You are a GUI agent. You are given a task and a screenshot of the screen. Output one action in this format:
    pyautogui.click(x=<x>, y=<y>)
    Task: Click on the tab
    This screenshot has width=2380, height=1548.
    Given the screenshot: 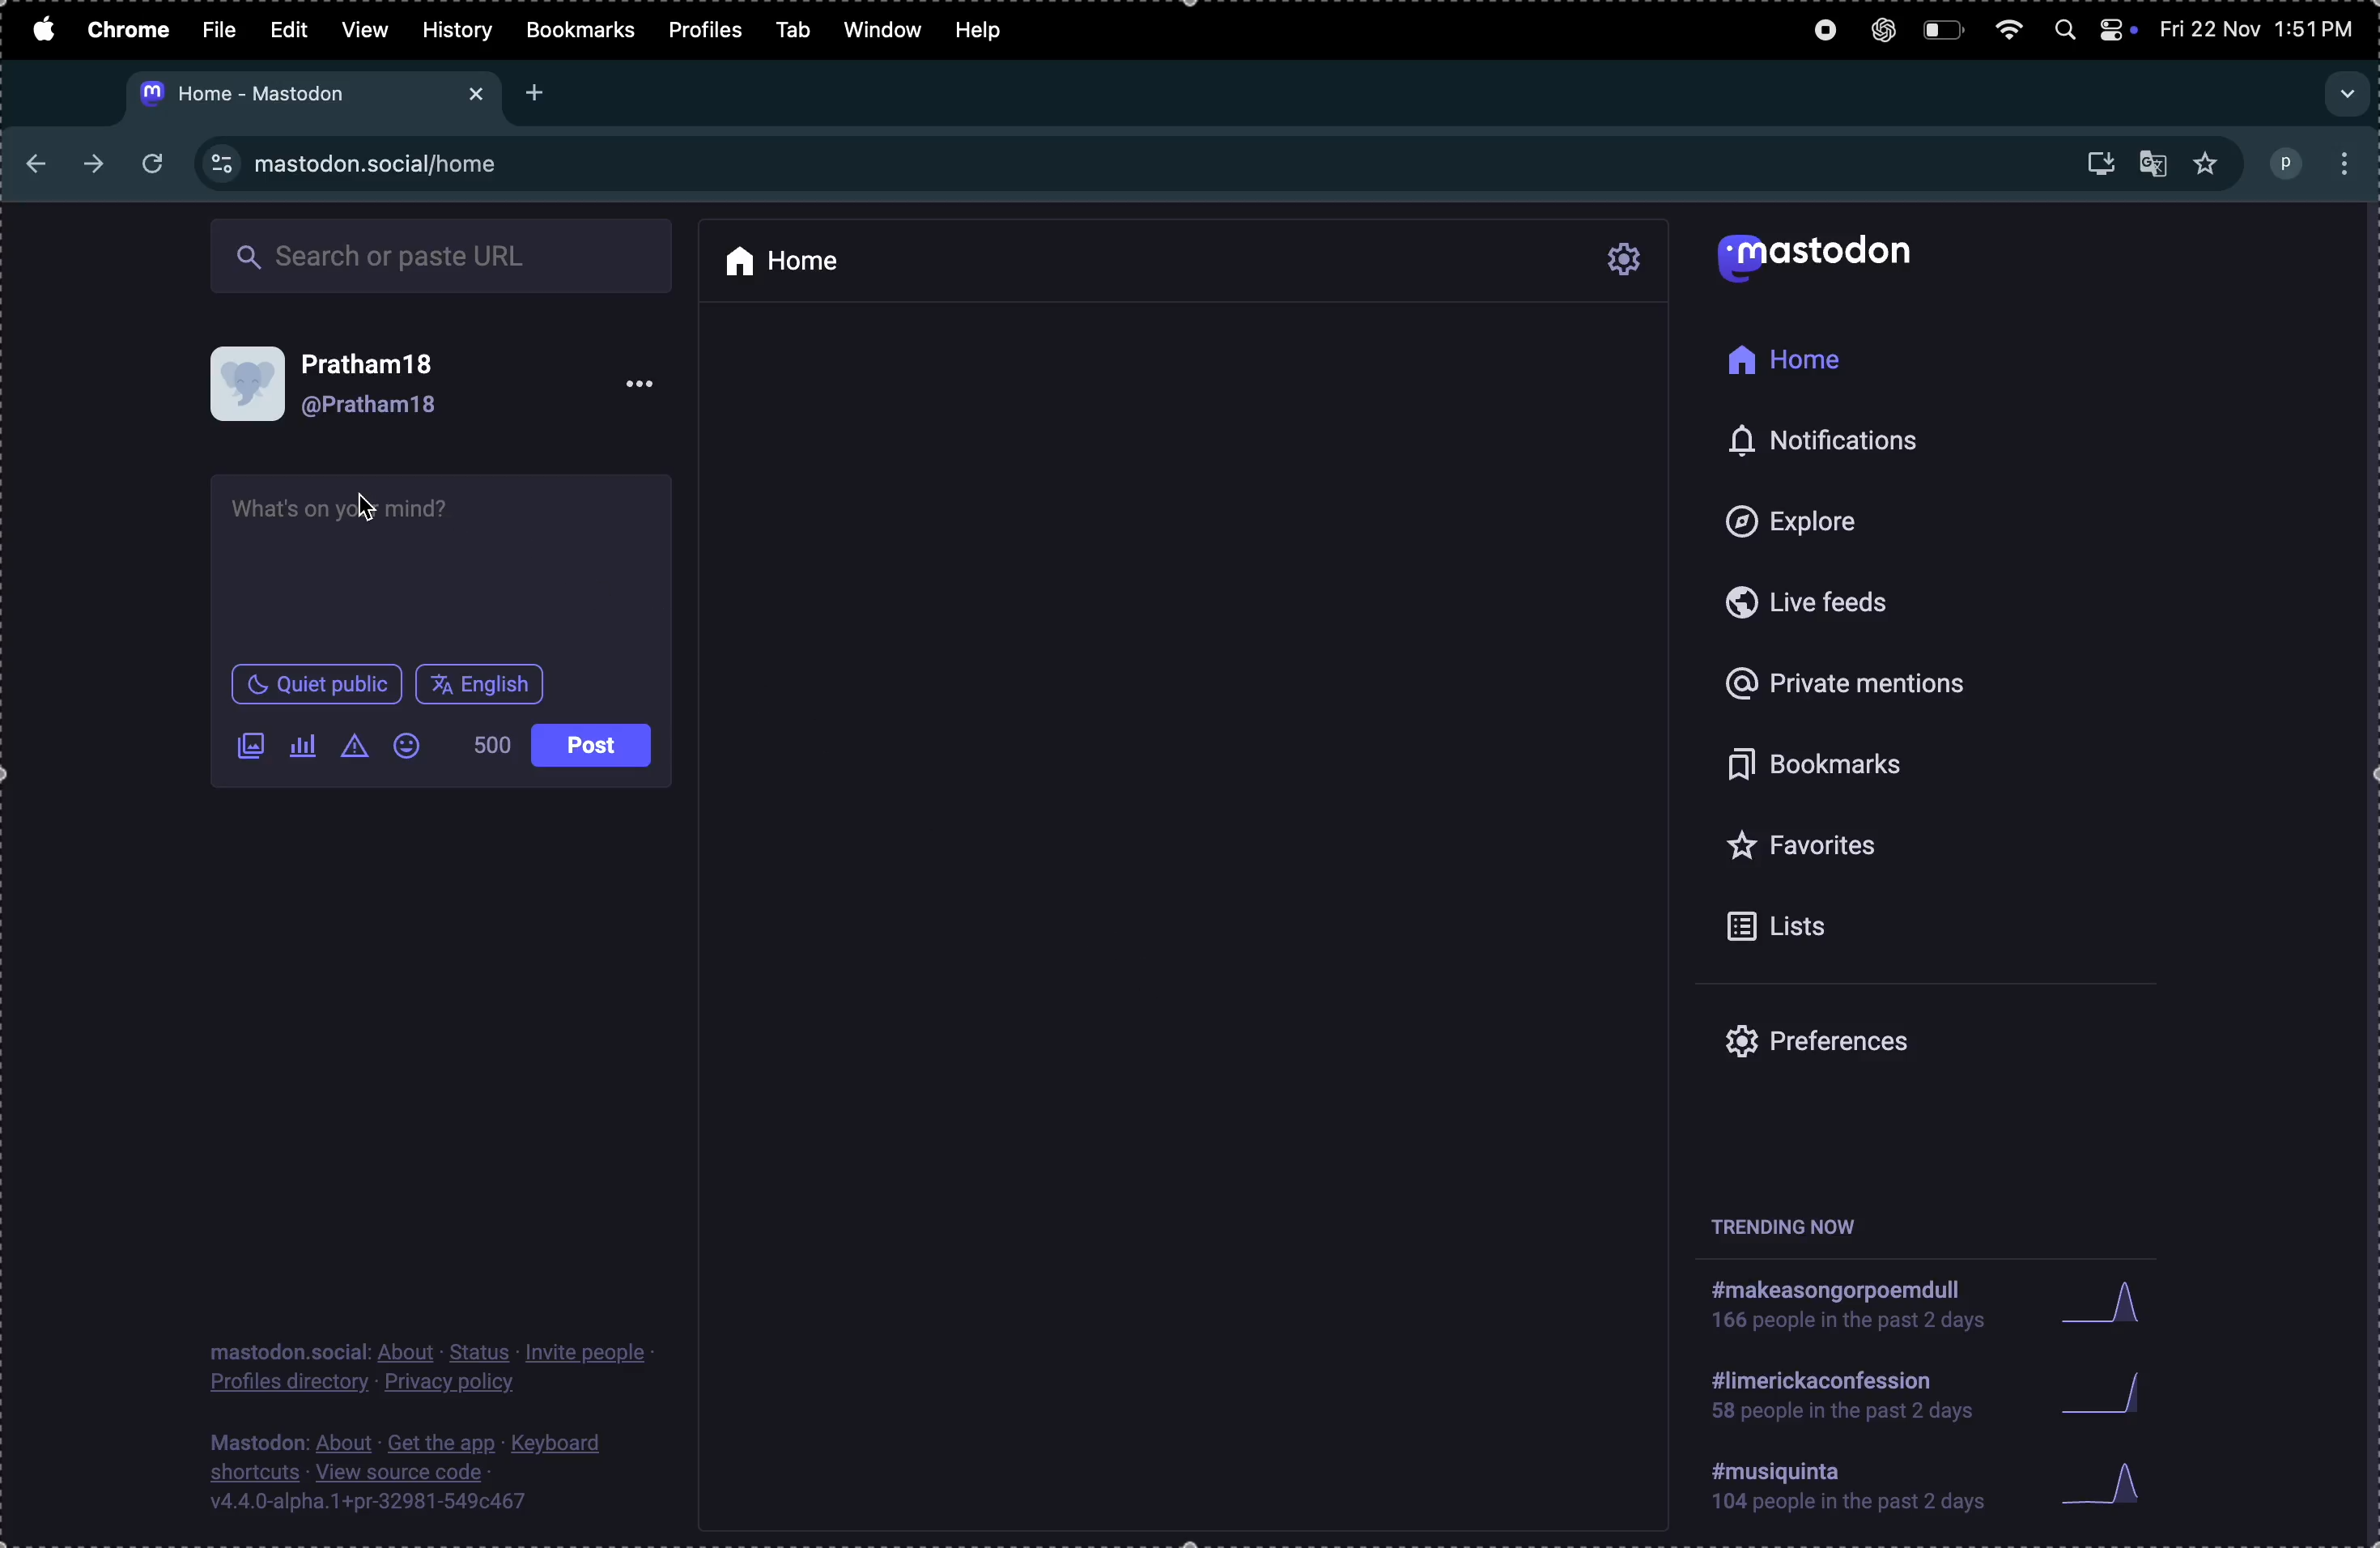 What is the action you would take?
    pyautogui.click(x=790, y=29)
    